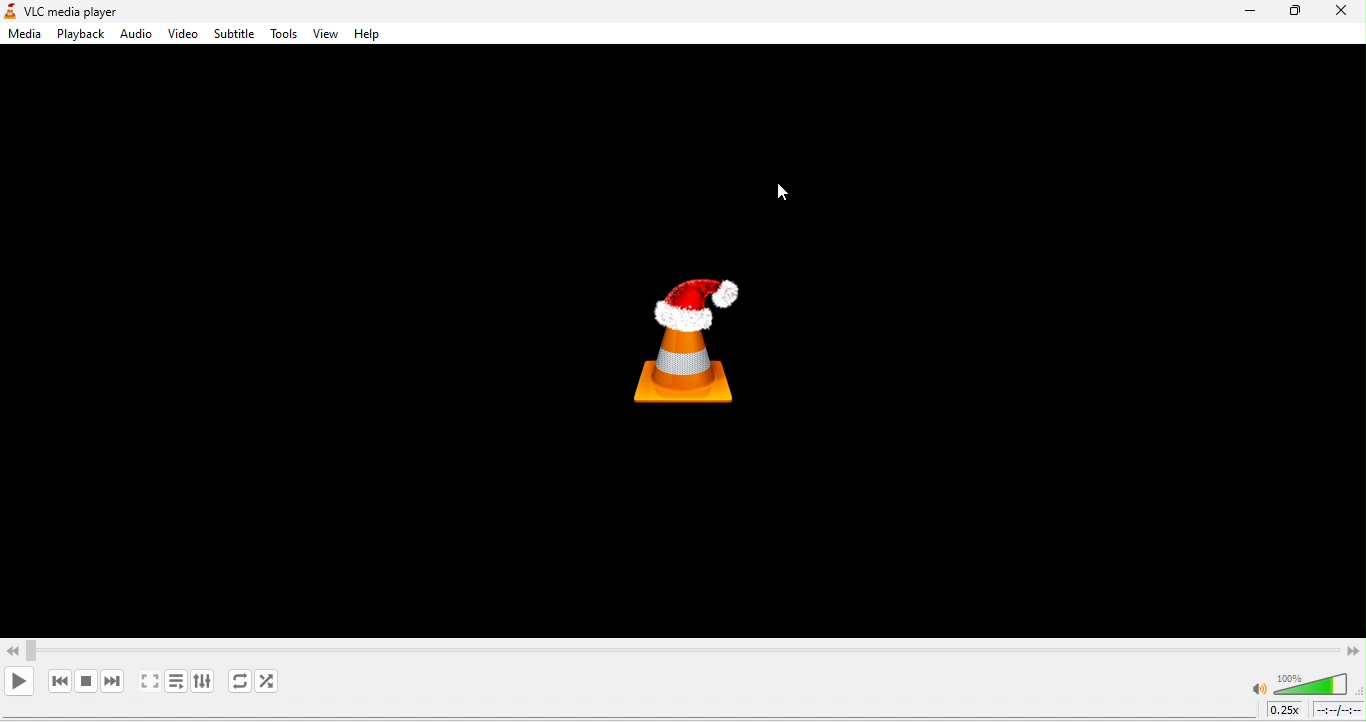 The width and height of the screenshot is (1366, 722). I want to click on Shuffle, so click(274, 681).